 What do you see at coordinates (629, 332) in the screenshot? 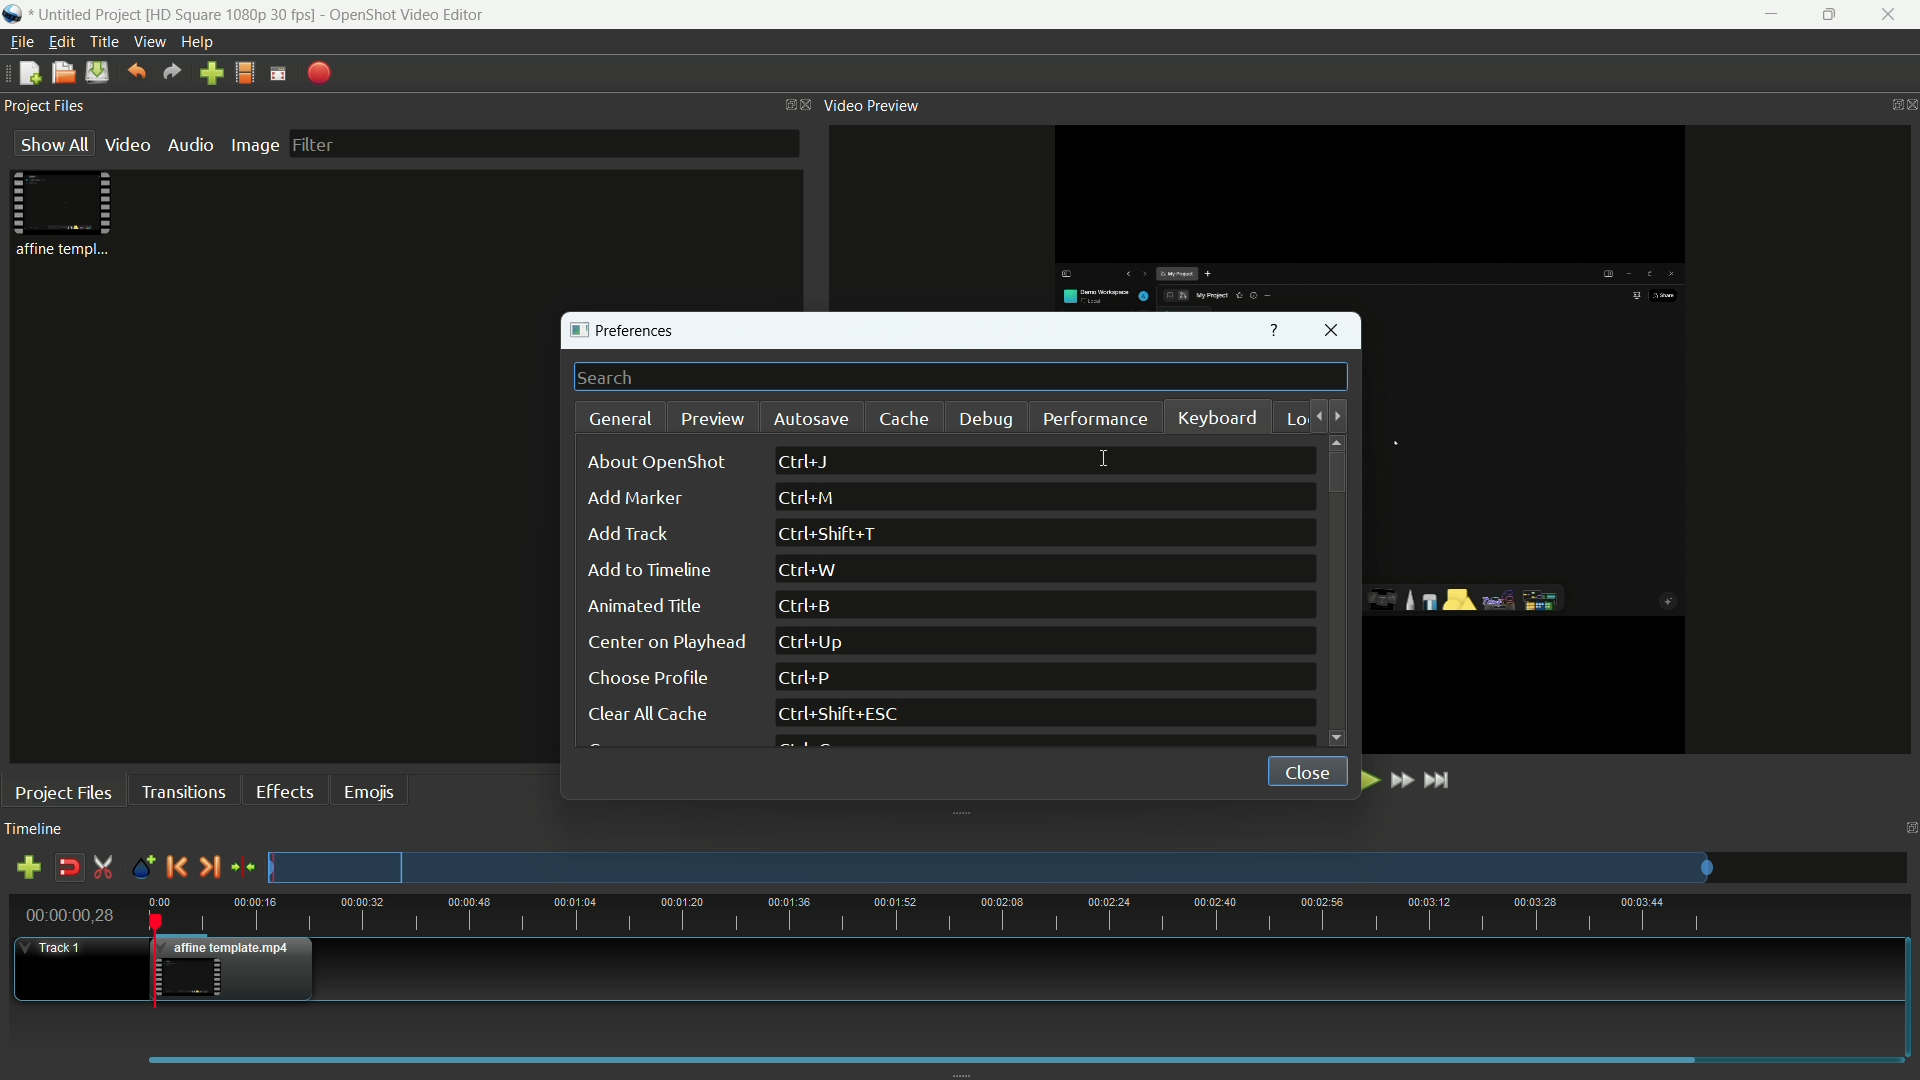
I see `preferences` at bounding box center [629, 332].